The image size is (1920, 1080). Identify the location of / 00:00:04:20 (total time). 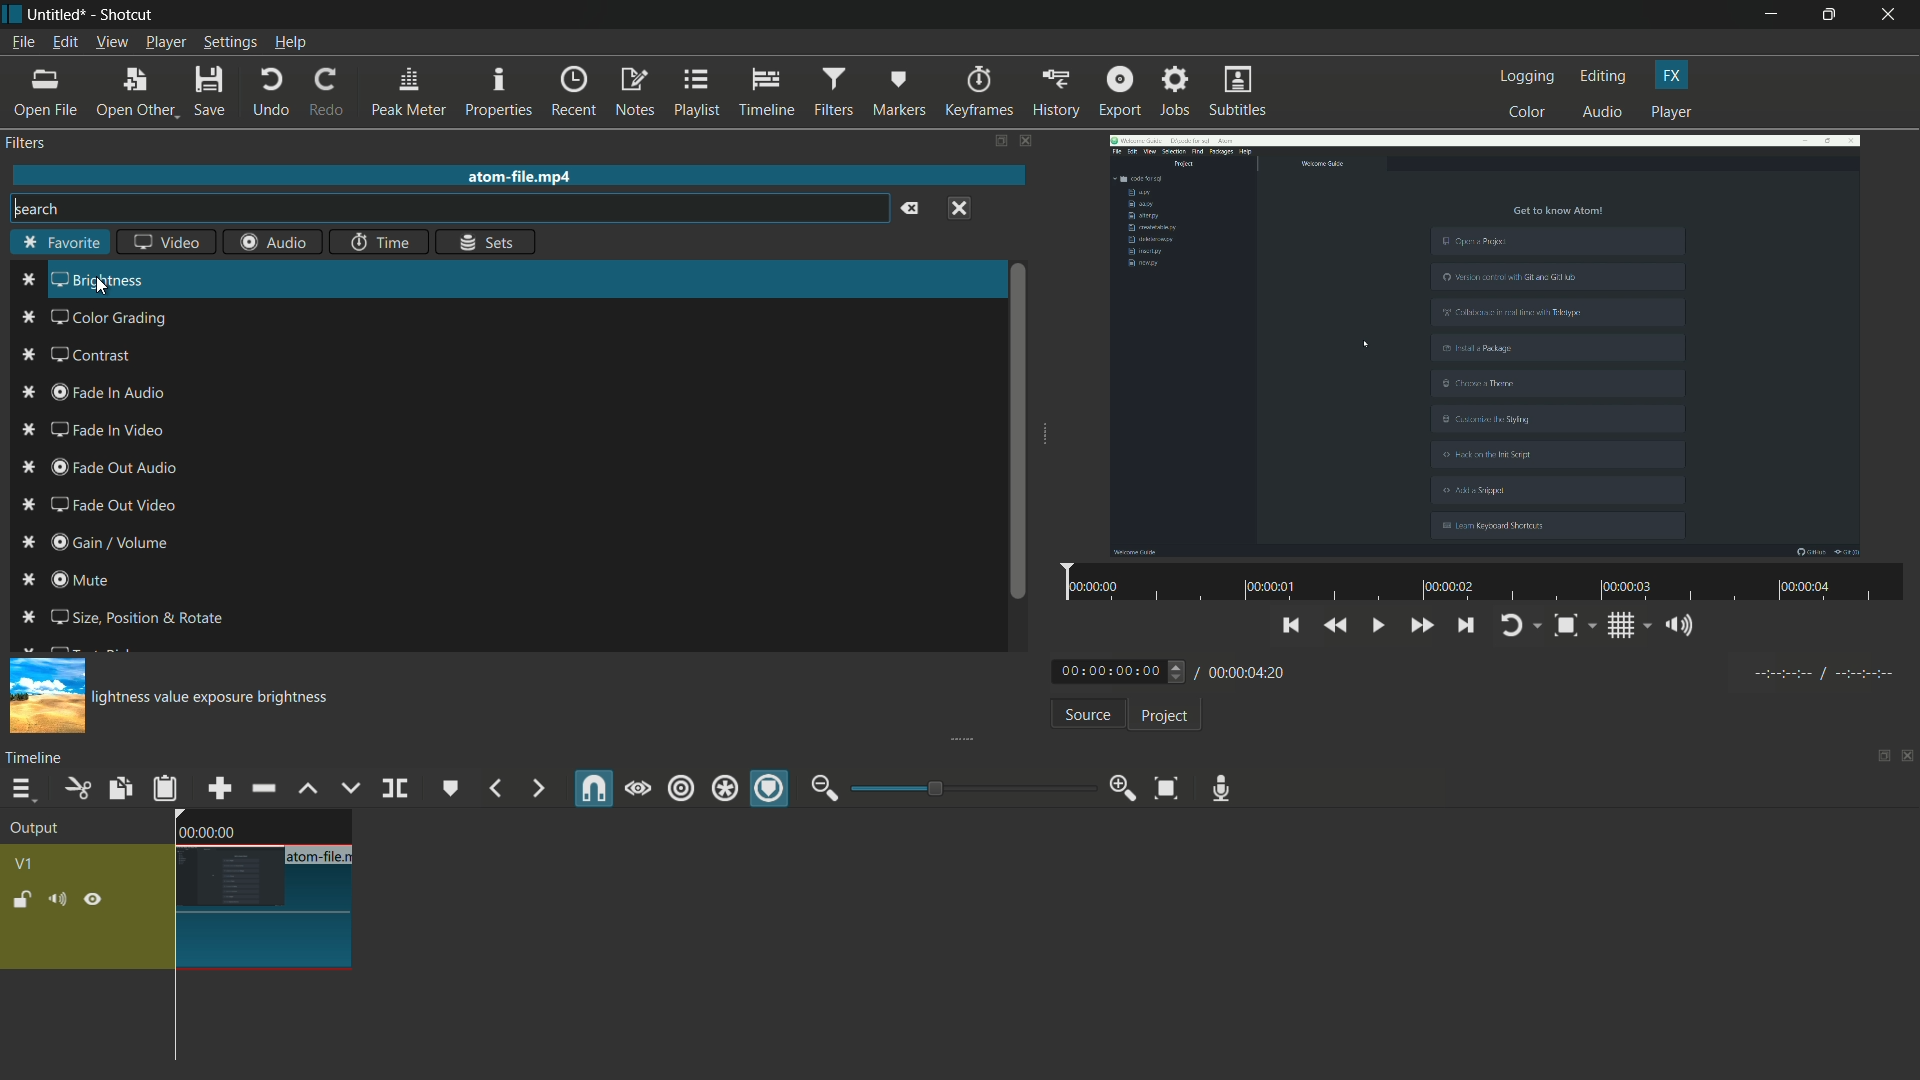
(1244, 669).